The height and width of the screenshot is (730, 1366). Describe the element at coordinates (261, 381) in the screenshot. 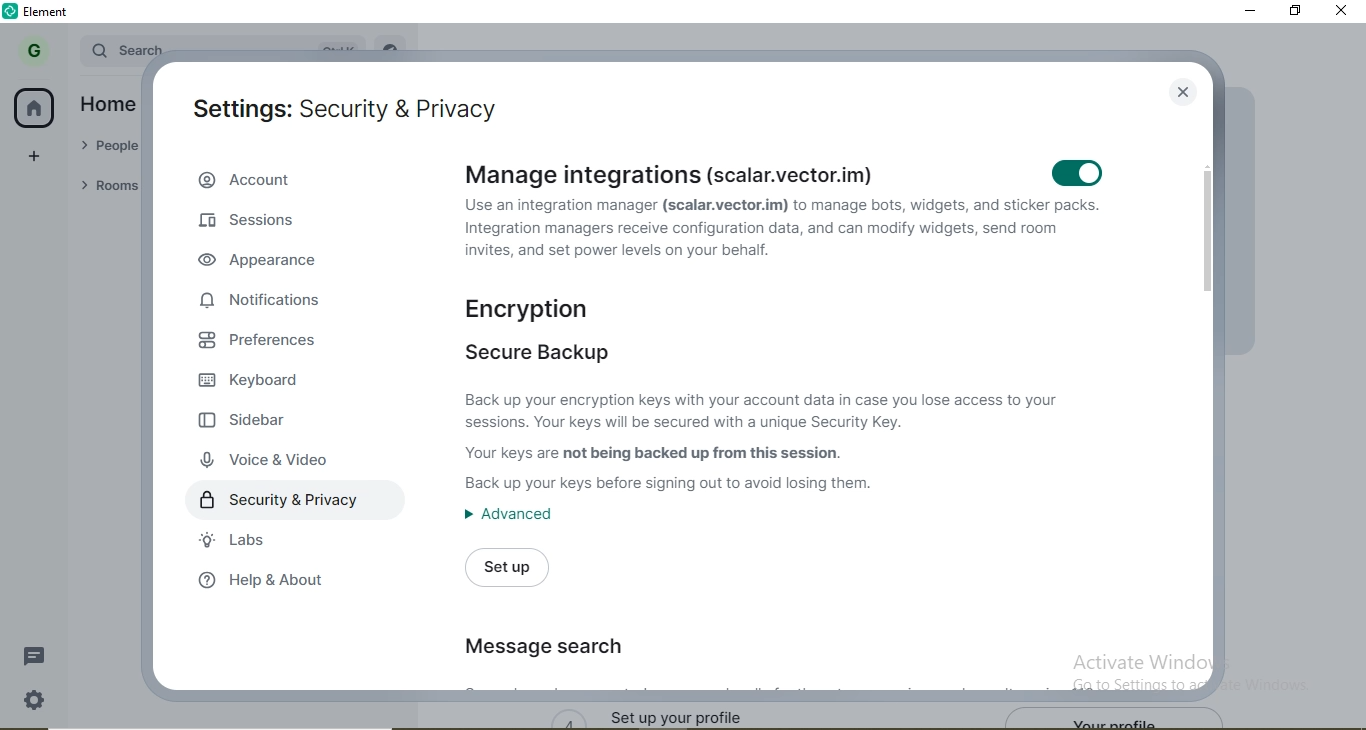

I see `keyboard` at that location.